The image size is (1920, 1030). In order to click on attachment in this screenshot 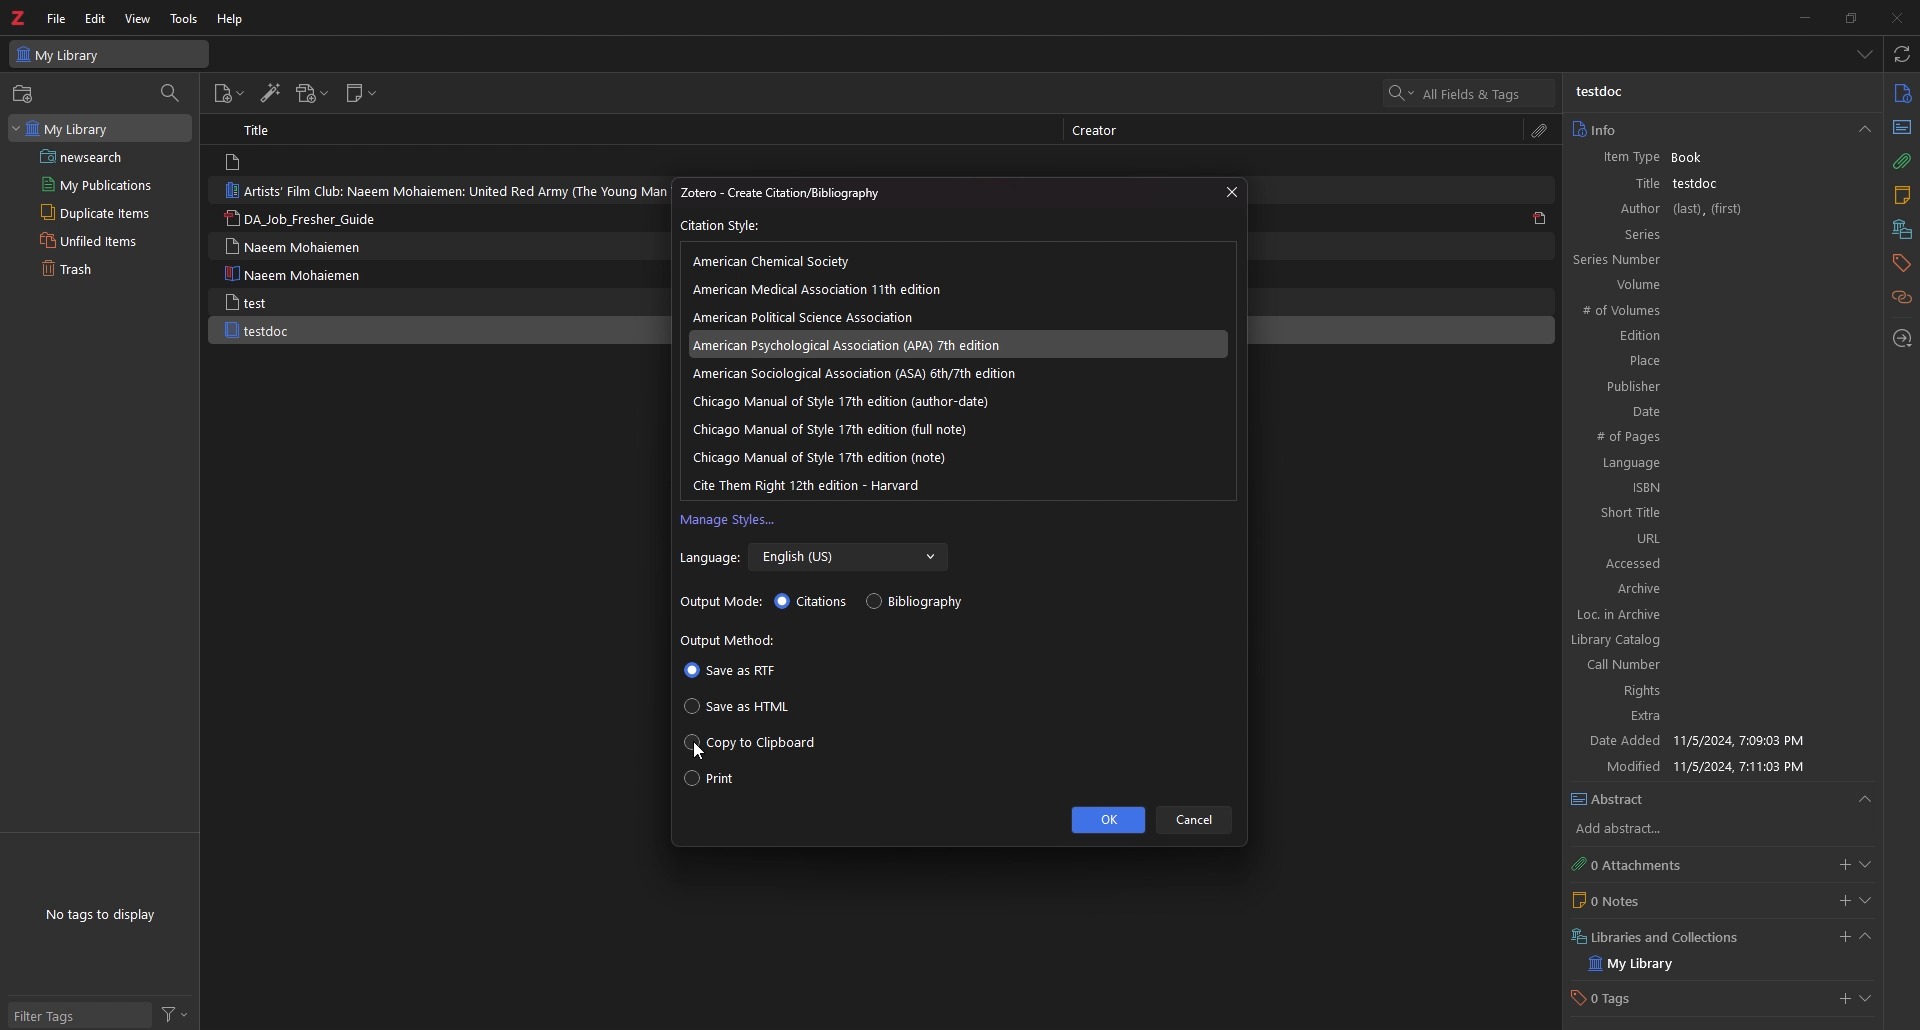, I will do `click(1540, 131)`.